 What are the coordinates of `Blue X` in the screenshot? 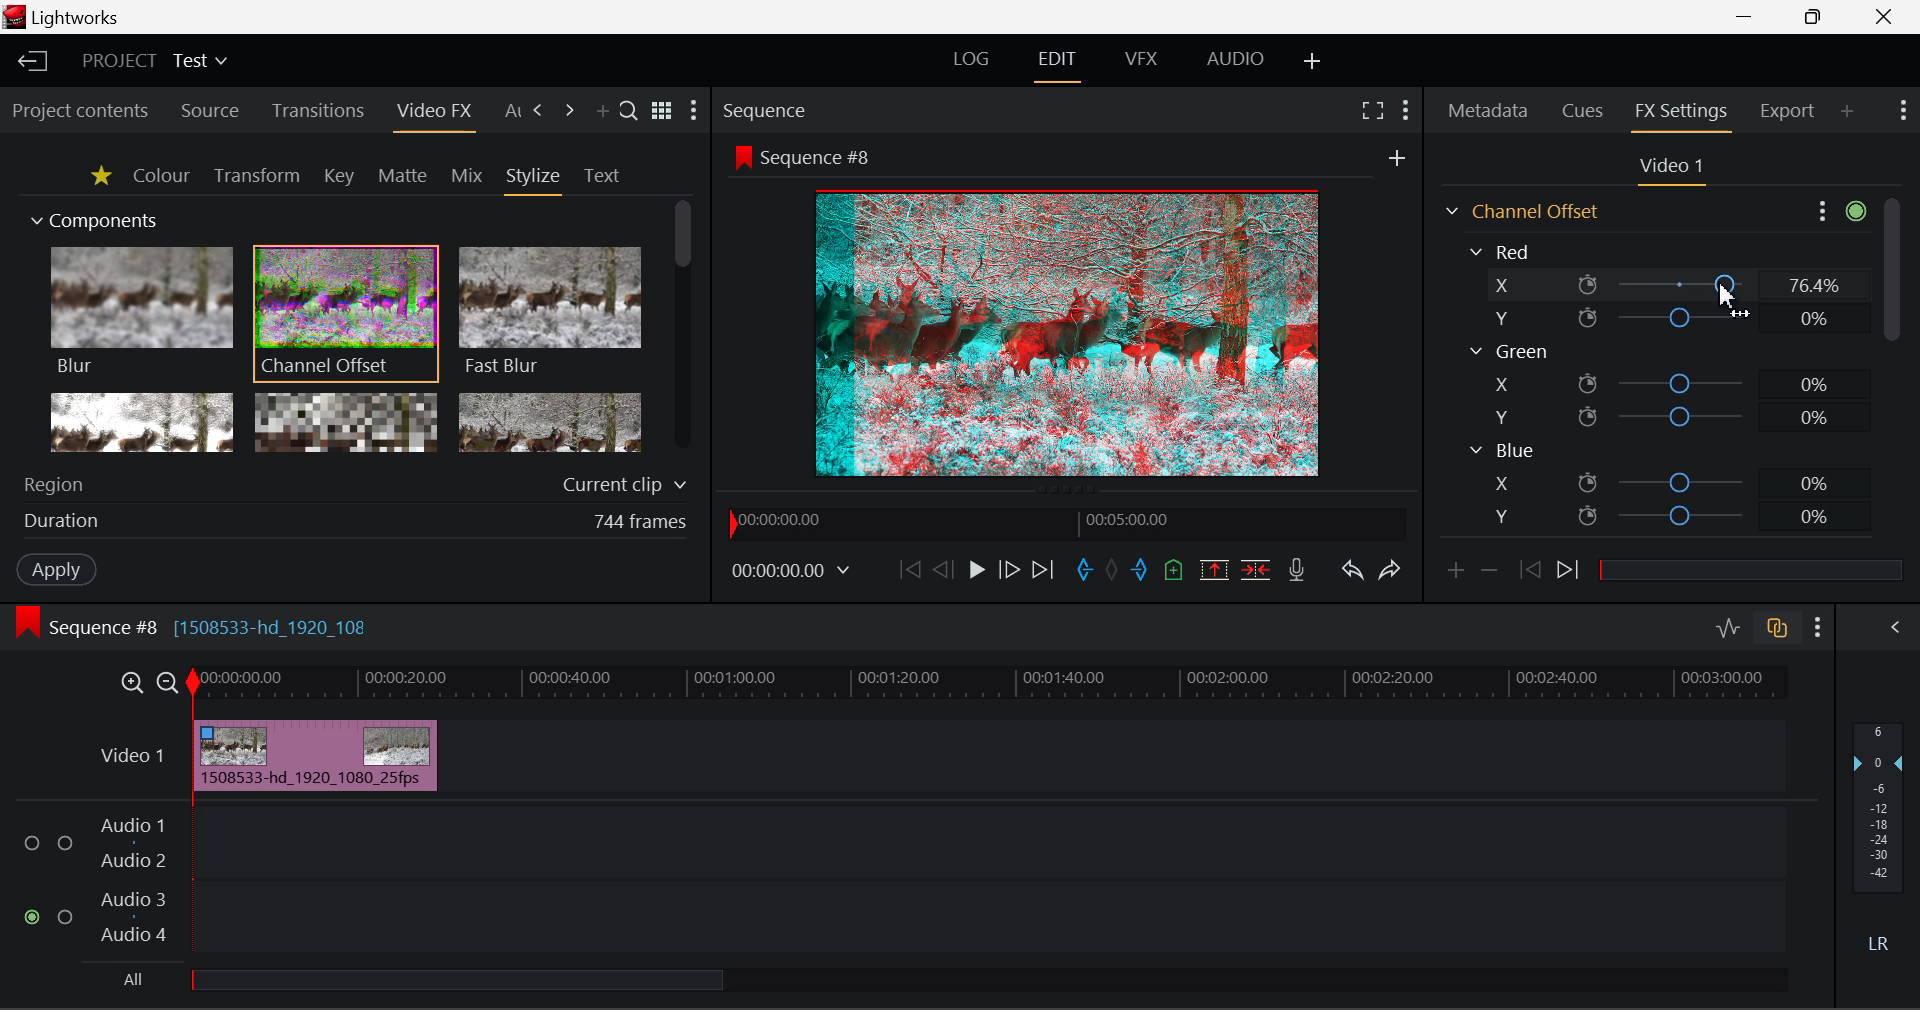 It's located at (1668, 481).